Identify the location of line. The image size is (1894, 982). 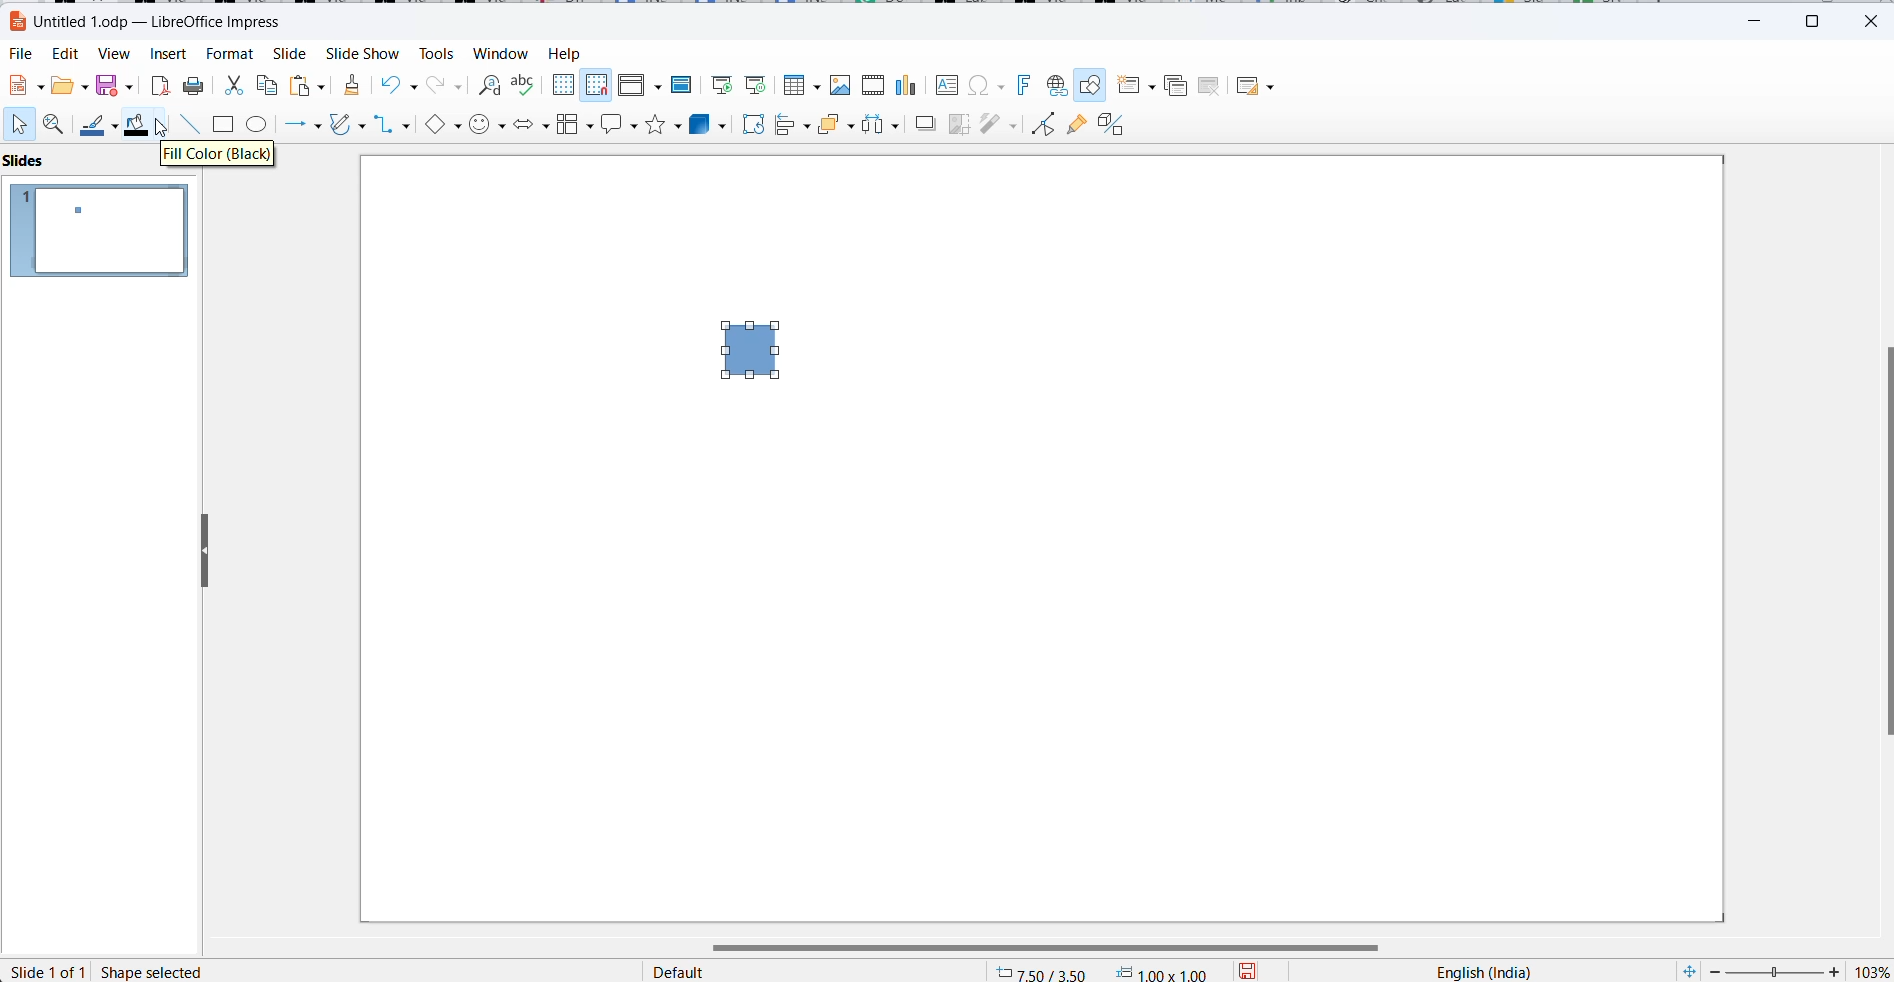
(191, 126).